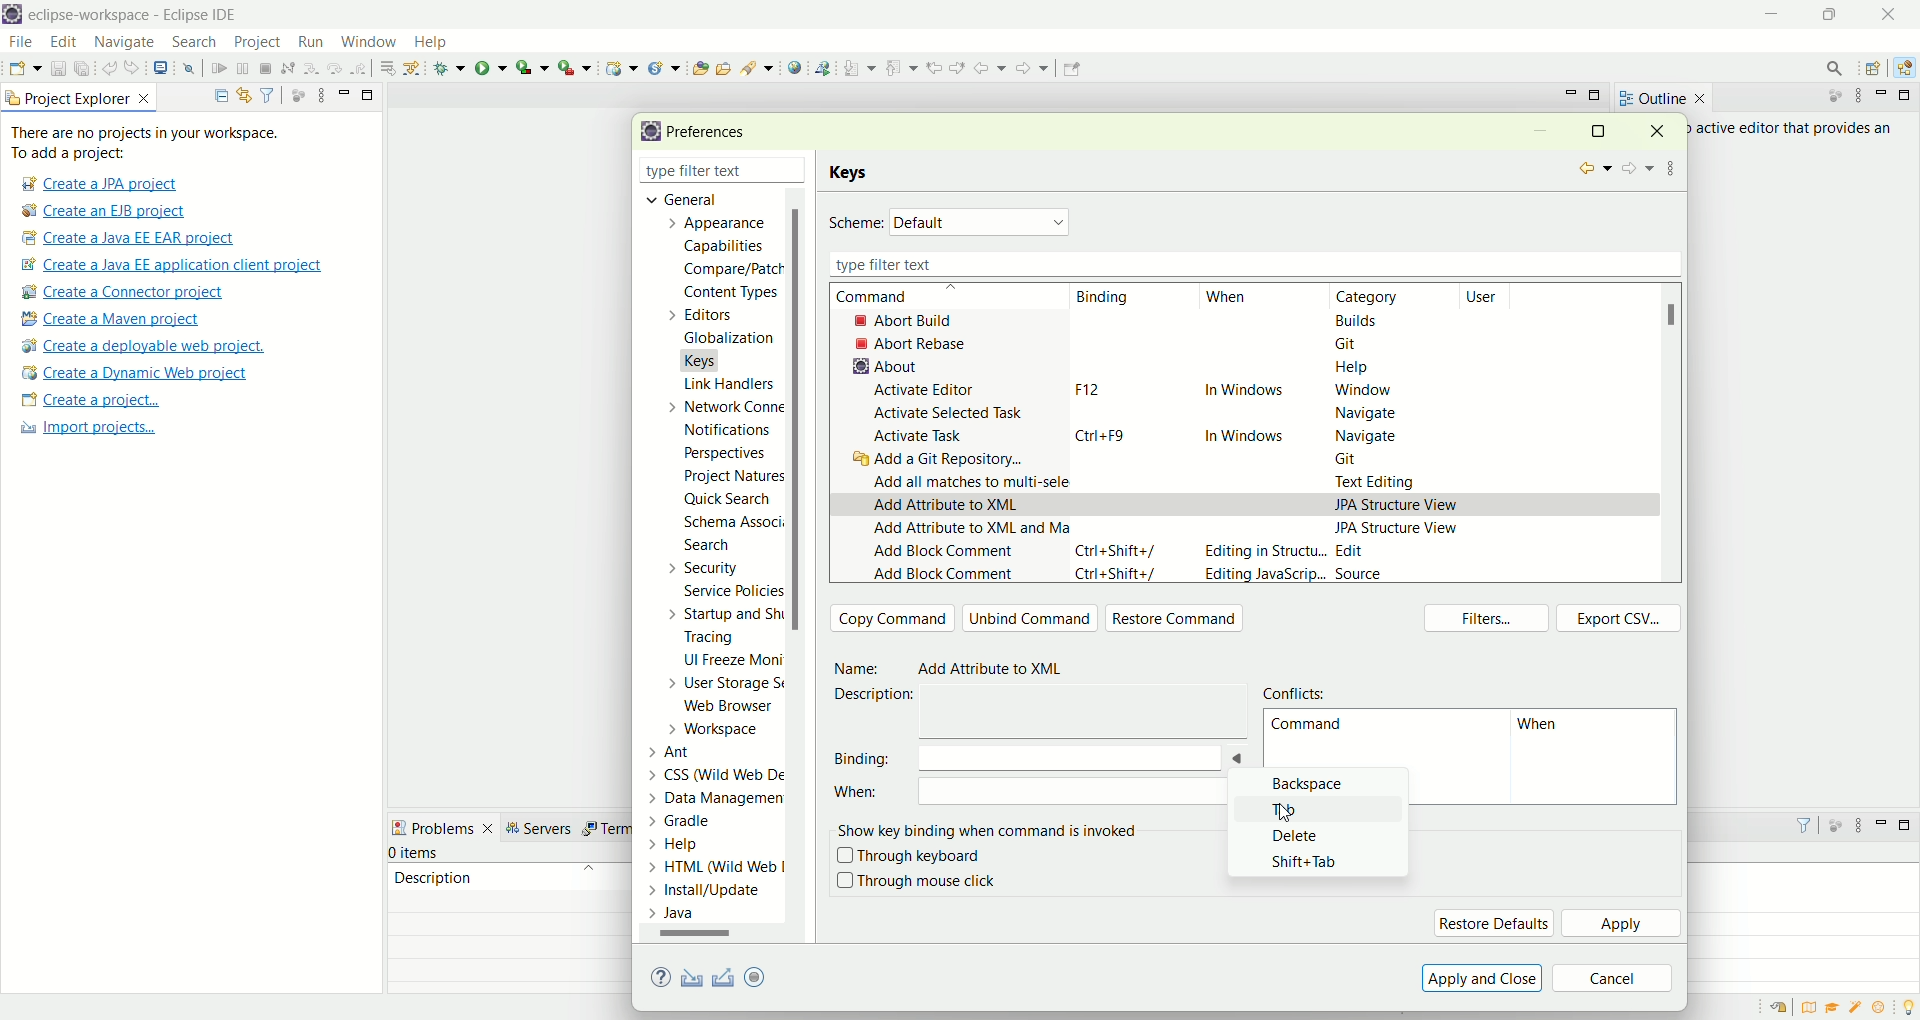 The height and width of the screenshot is (1020, 1920). I want to click on back, so click(1592, 169).